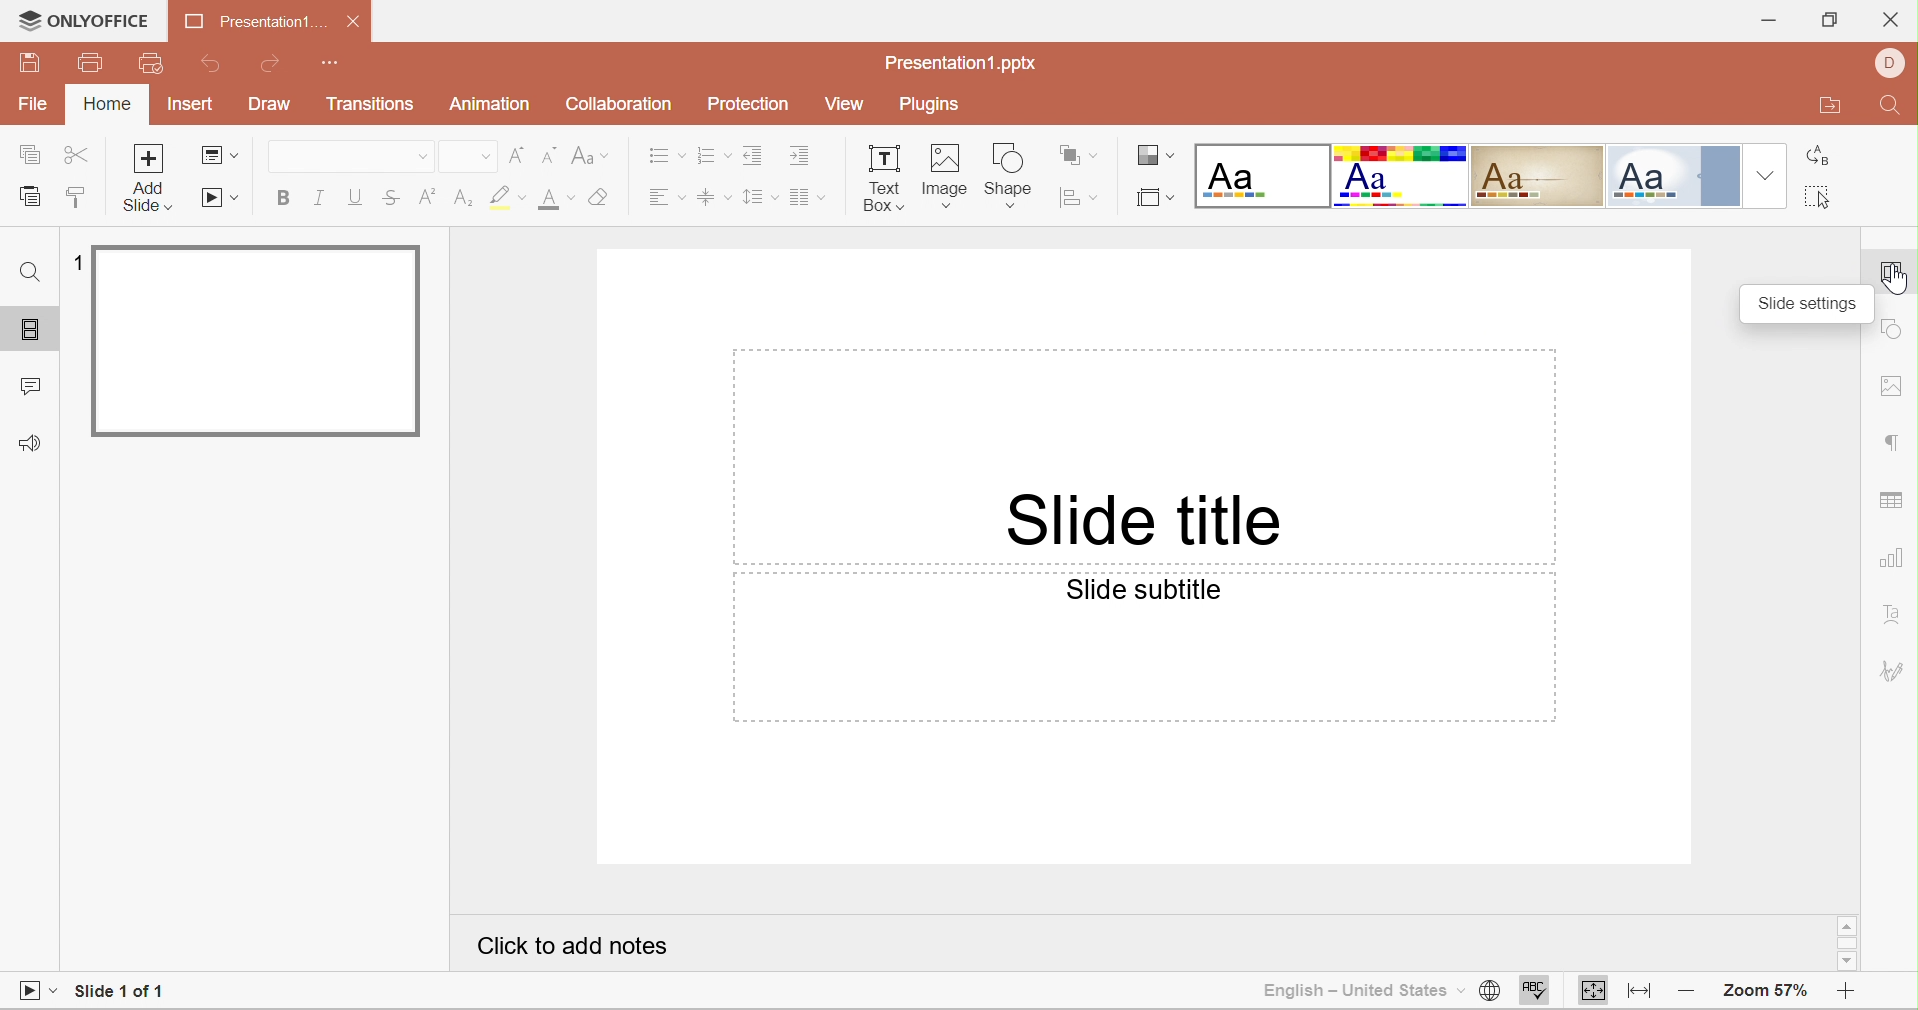  I want to click on Undo, so click(214, 66).